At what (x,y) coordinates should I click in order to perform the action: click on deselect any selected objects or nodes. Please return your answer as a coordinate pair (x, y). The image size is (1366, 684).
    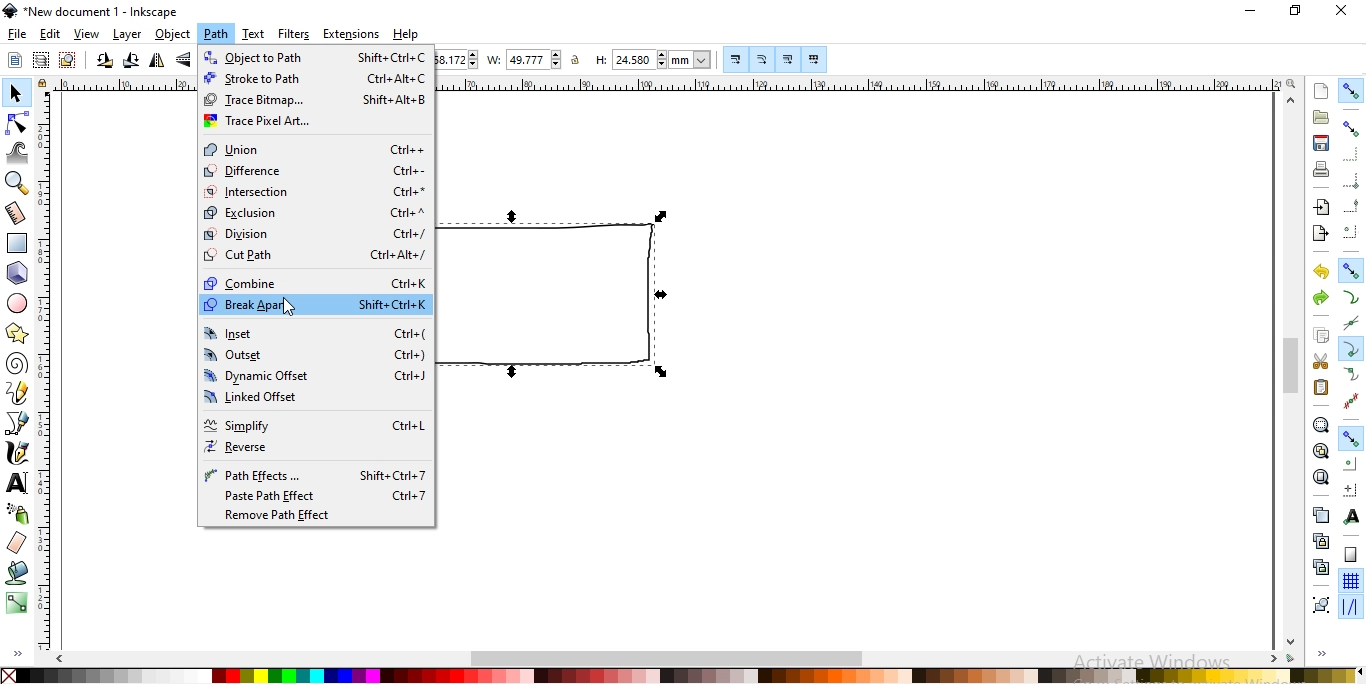
    Looking at the image, I should click on (68, 60).